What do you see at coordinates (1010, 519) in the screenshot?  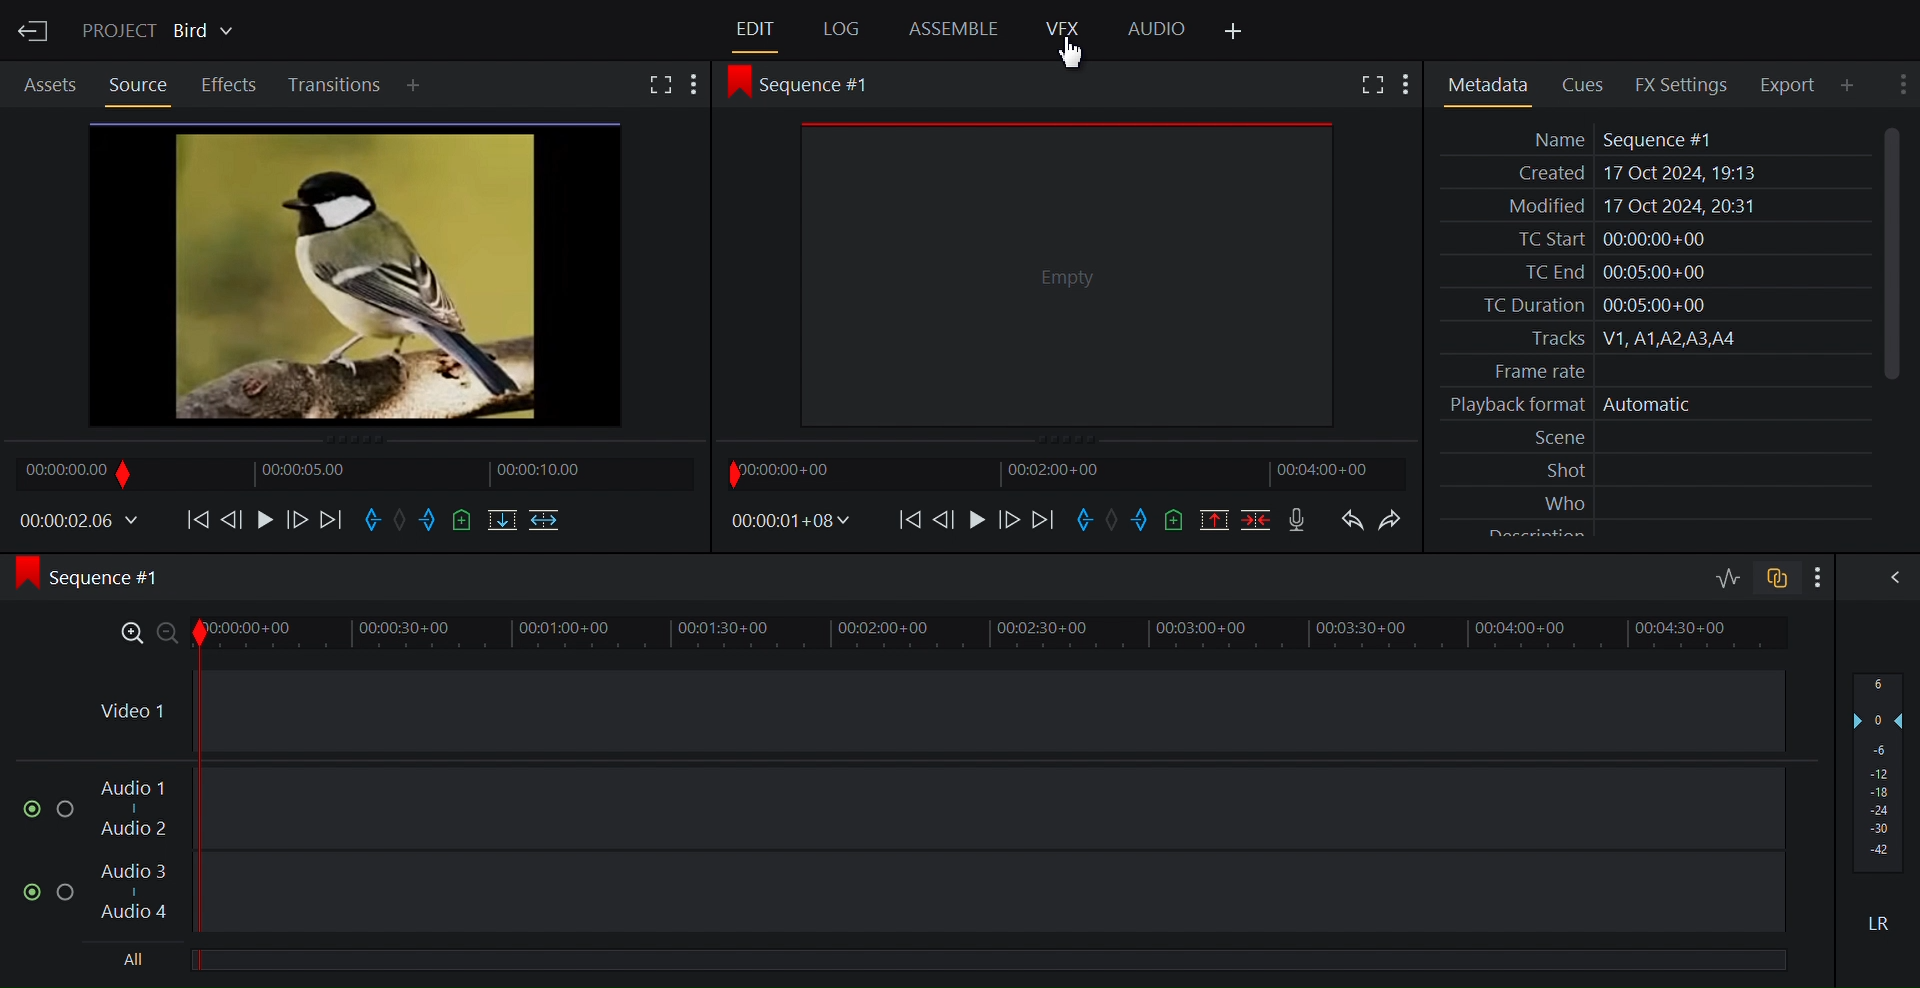 I see `Nudge one frame forward` at bounding box center [1010, 519].